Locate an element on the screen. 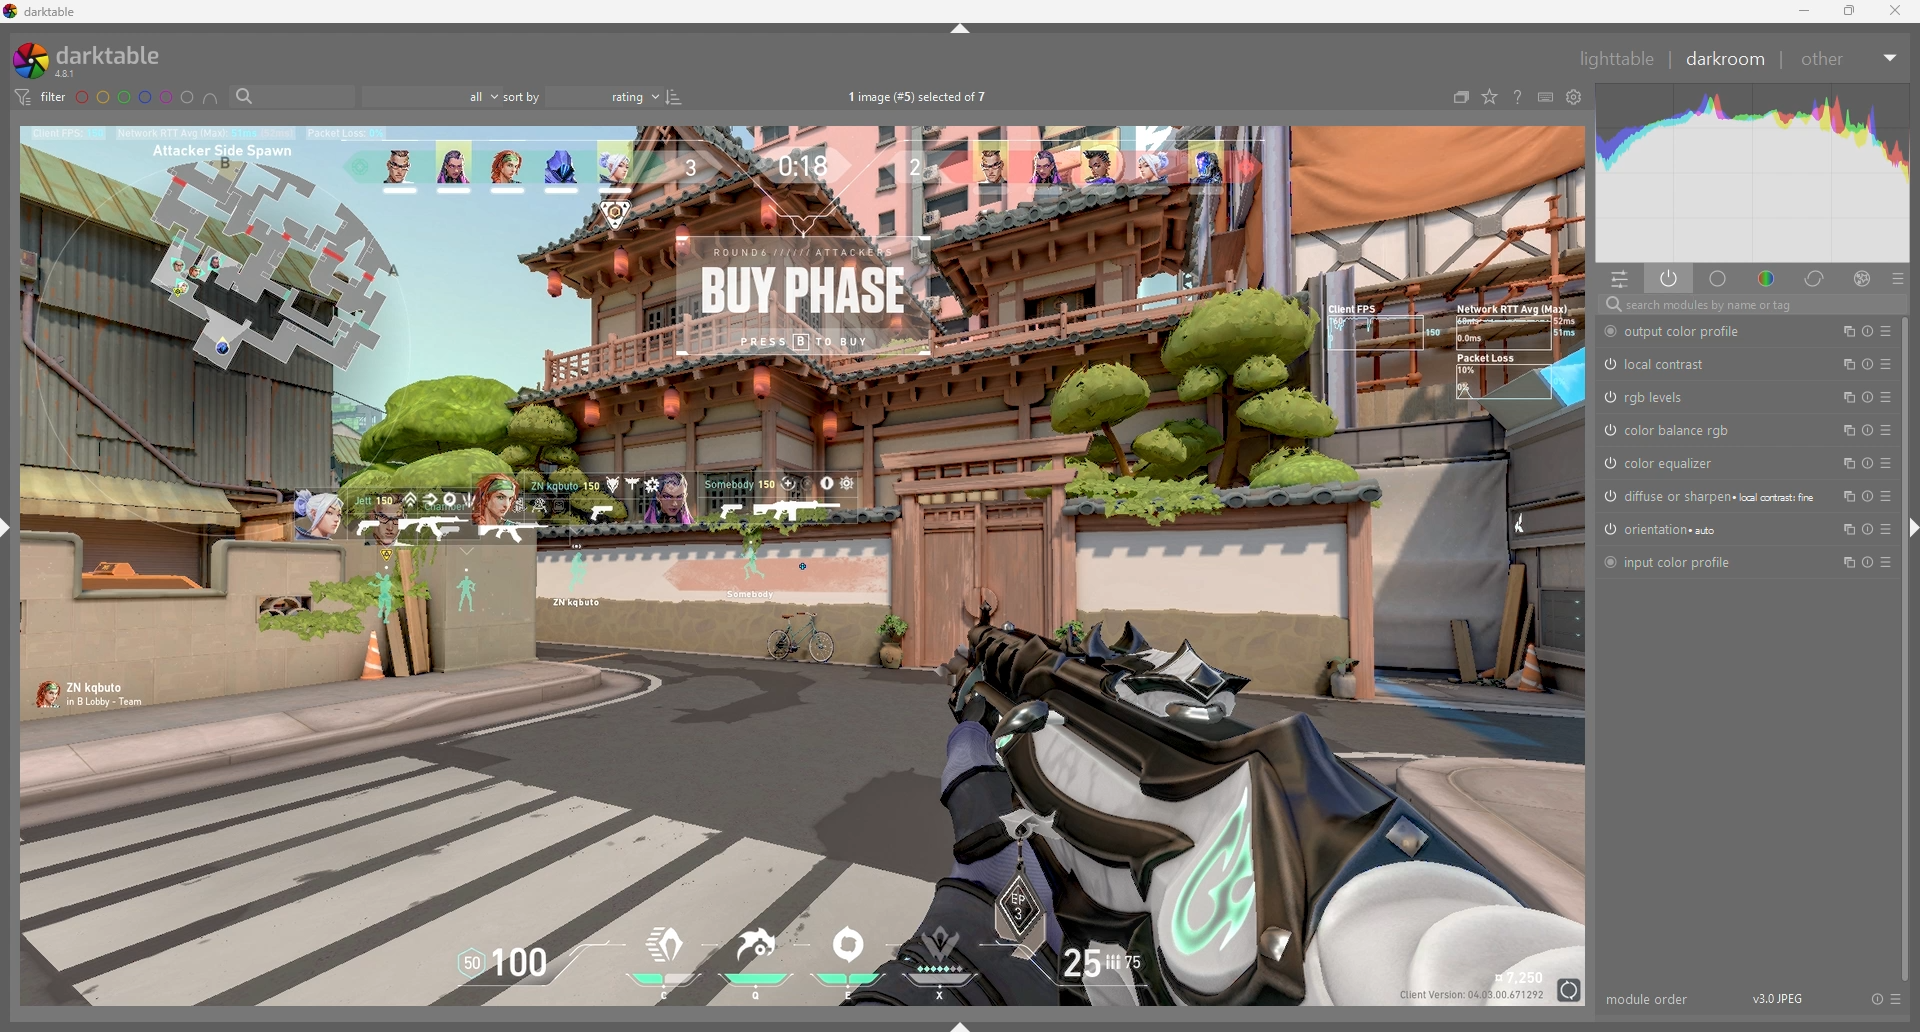 This screenshot has width=1920, height=1032. online help is located at coordinates (1517, 97).